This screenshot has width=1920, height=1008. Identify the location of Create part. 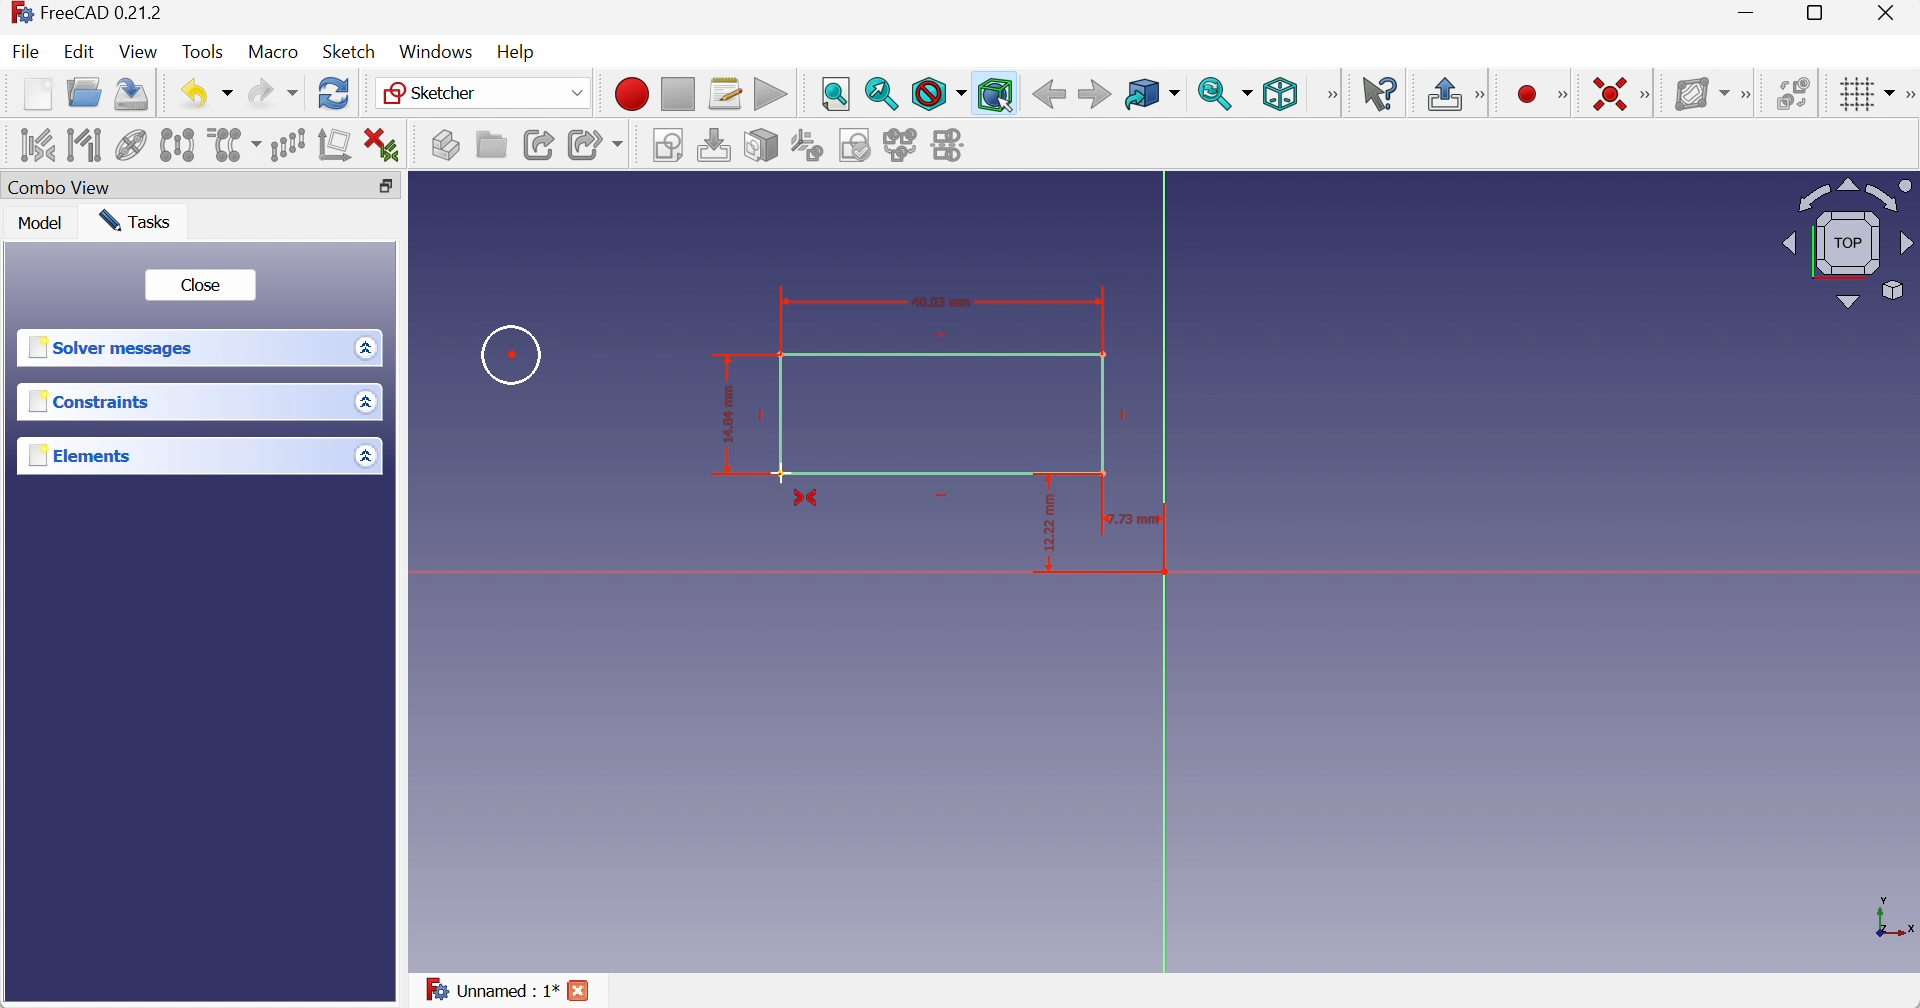
(445, 144).